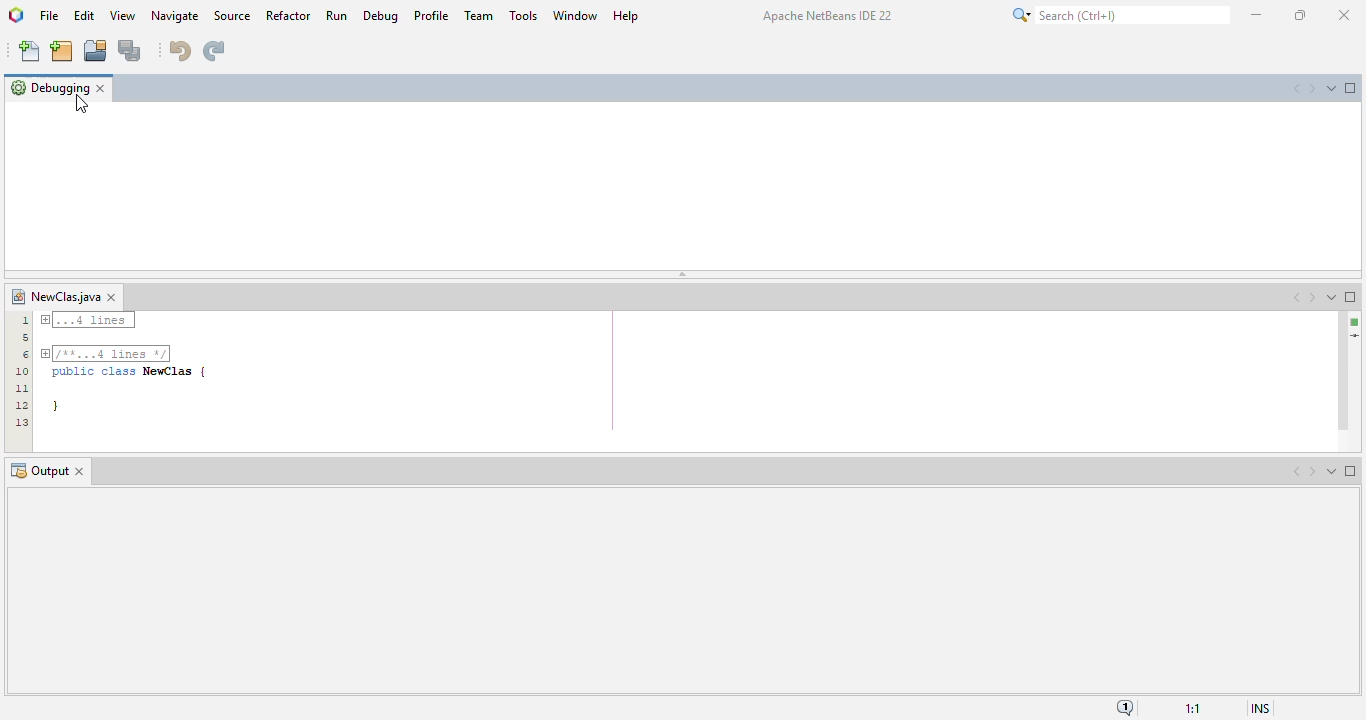 Image resolution: width=1366 pixels, height=720 pixels. Describe the element at coordinates (83, 15) in the screenshot. I see `edit` at that location.